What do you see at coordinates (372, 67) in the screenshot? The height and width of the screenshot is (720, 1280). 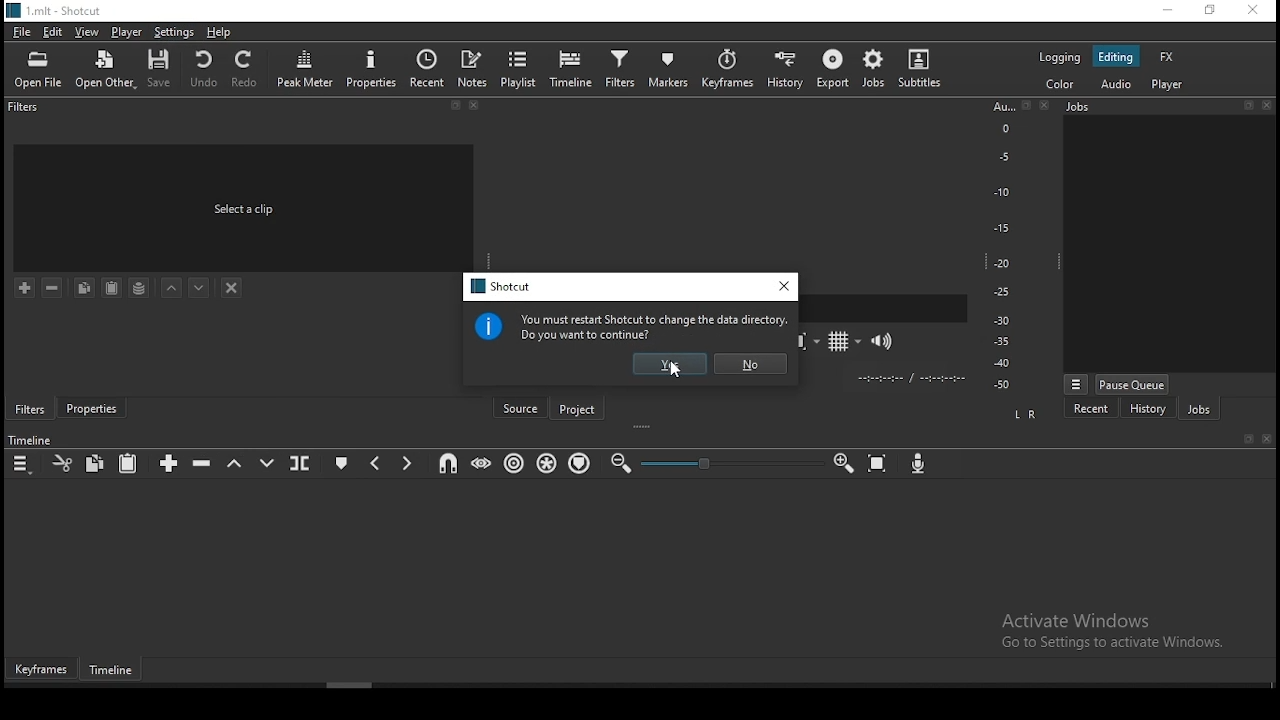 I see `properties` at bounding box center [372, 67].